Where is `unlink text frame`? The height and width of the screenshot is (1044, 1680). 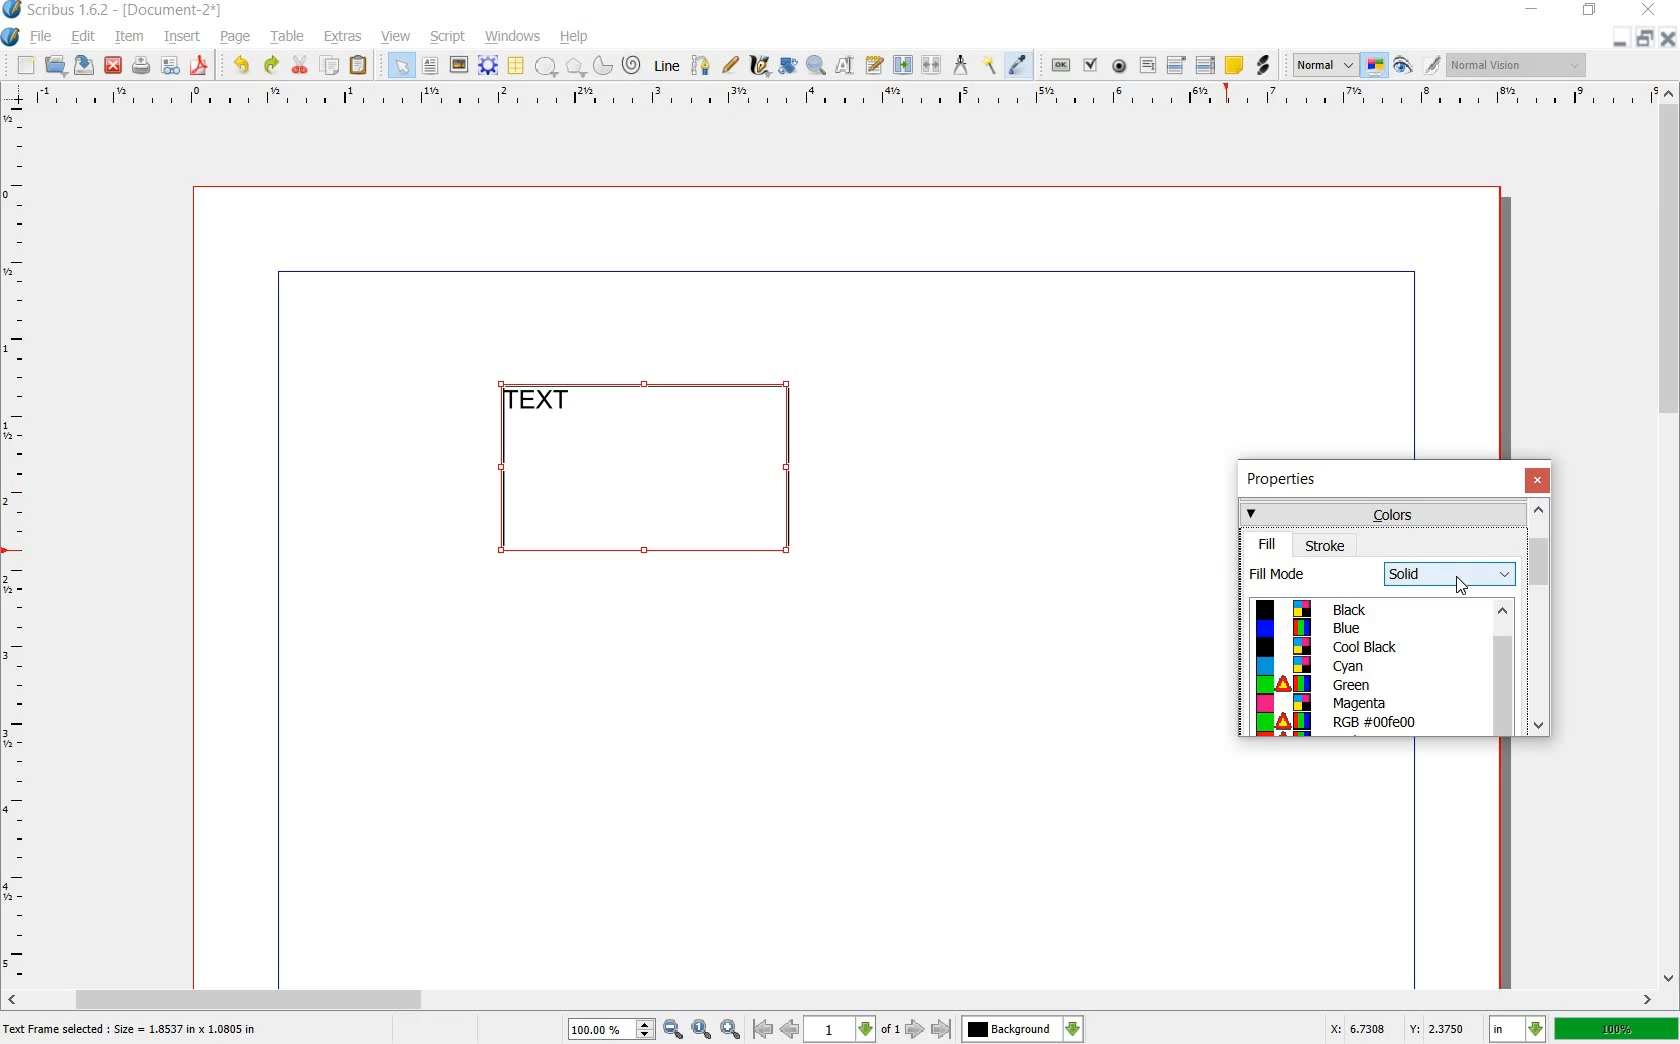 unlink text frame is located at coordinates (933, 66).